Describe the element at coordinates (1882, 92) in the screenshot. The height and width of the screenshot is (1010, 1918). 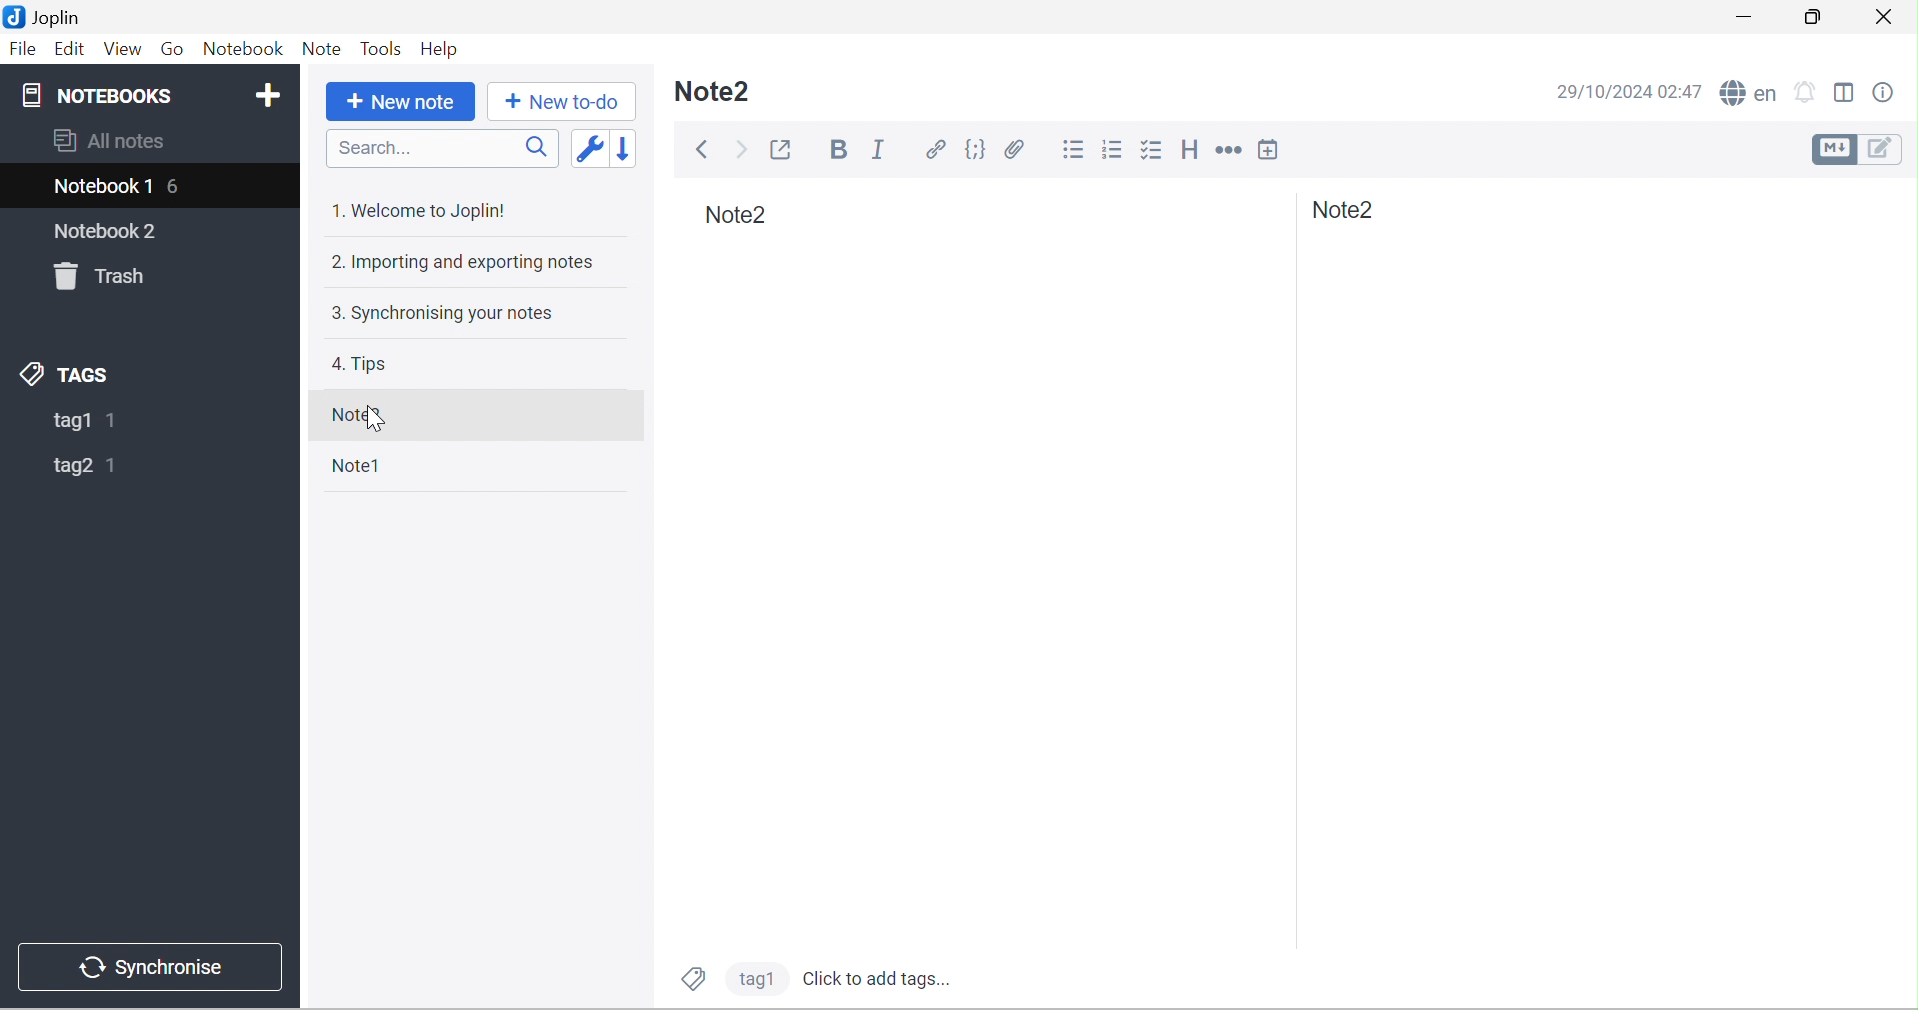
I see `Note properties` at that location.